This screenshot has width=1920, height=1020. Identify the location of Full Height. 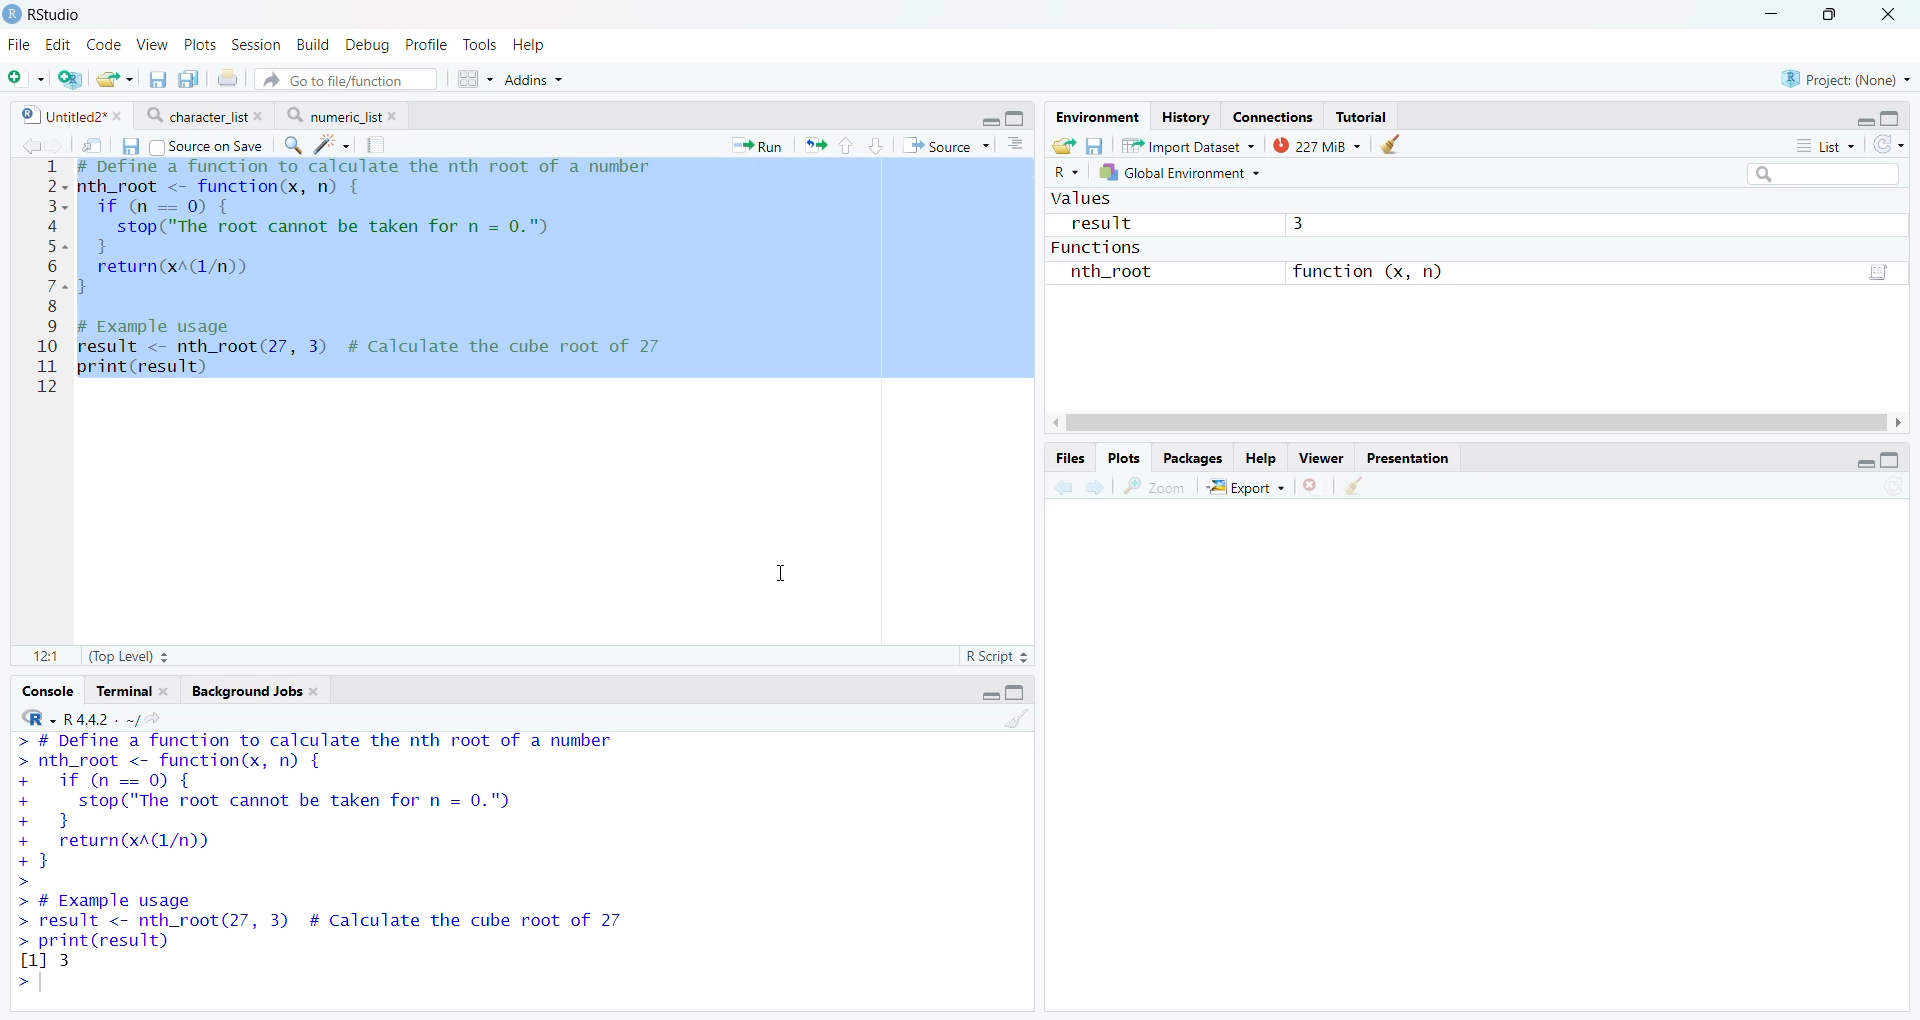
(1892, 115).